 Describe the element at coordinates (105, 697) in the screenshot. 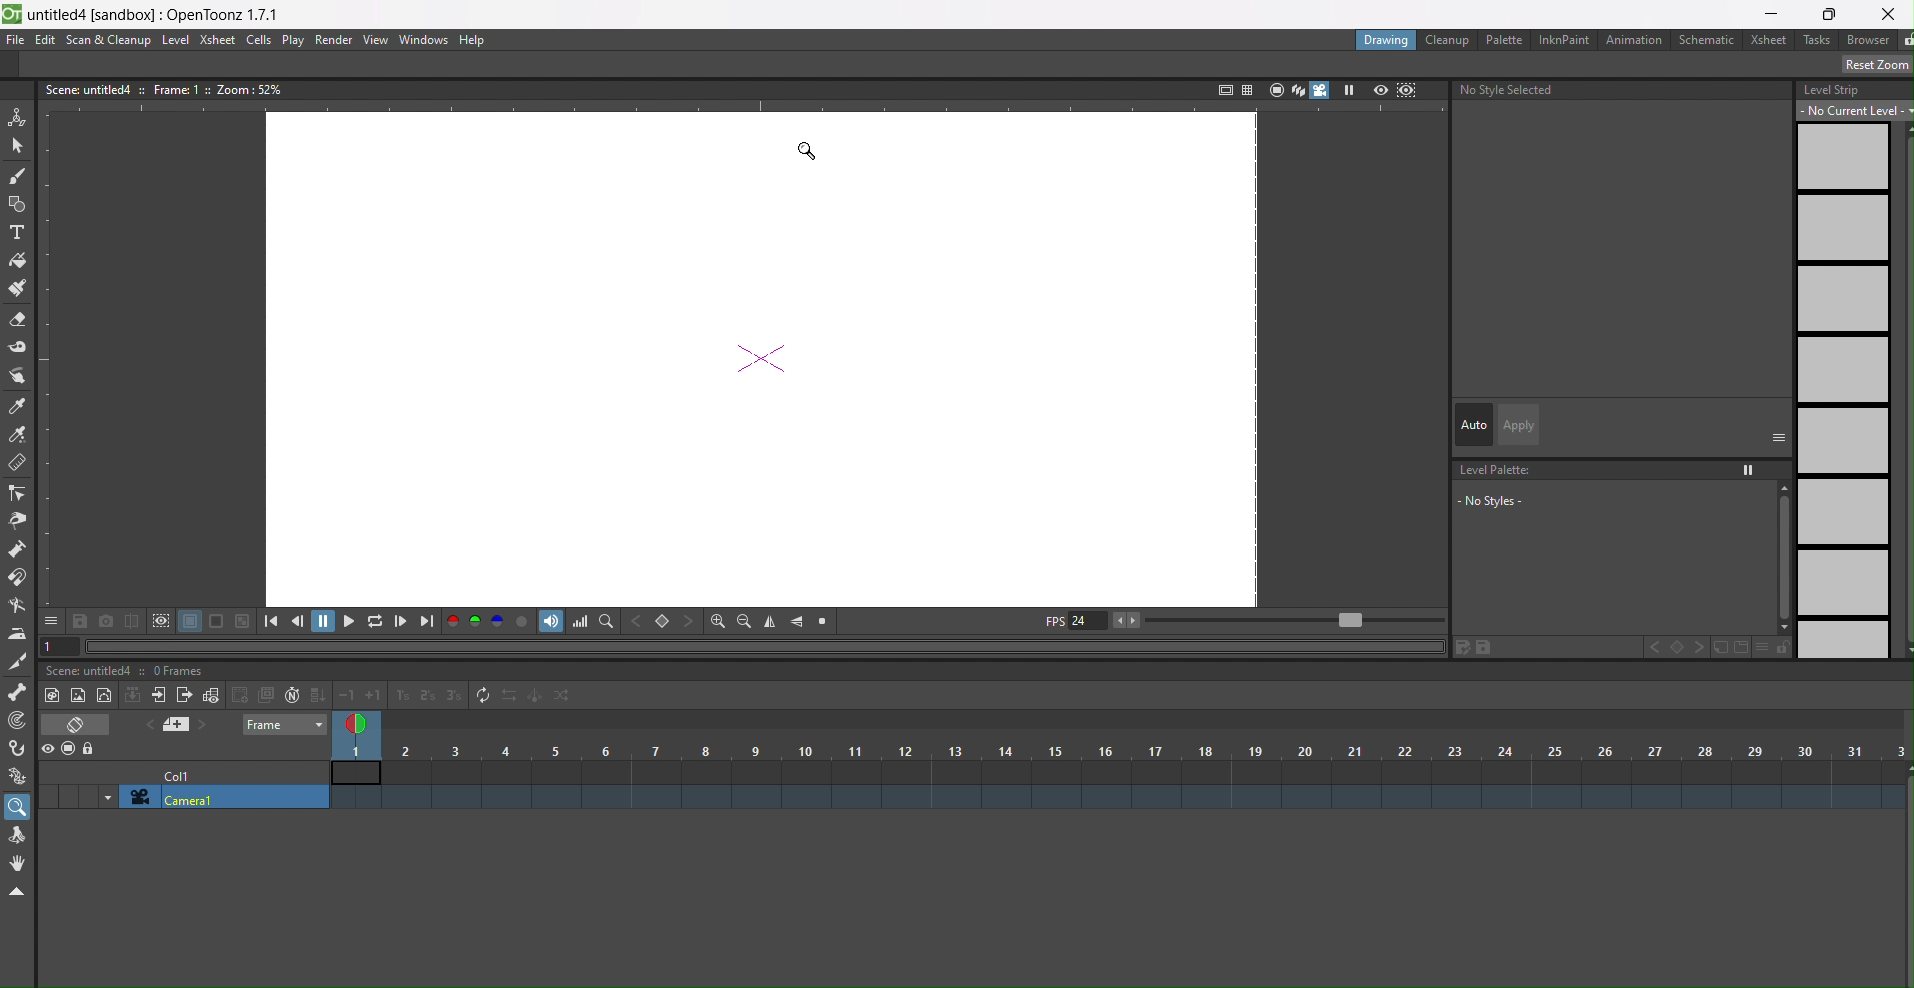

I see `new toonz level` at that location.